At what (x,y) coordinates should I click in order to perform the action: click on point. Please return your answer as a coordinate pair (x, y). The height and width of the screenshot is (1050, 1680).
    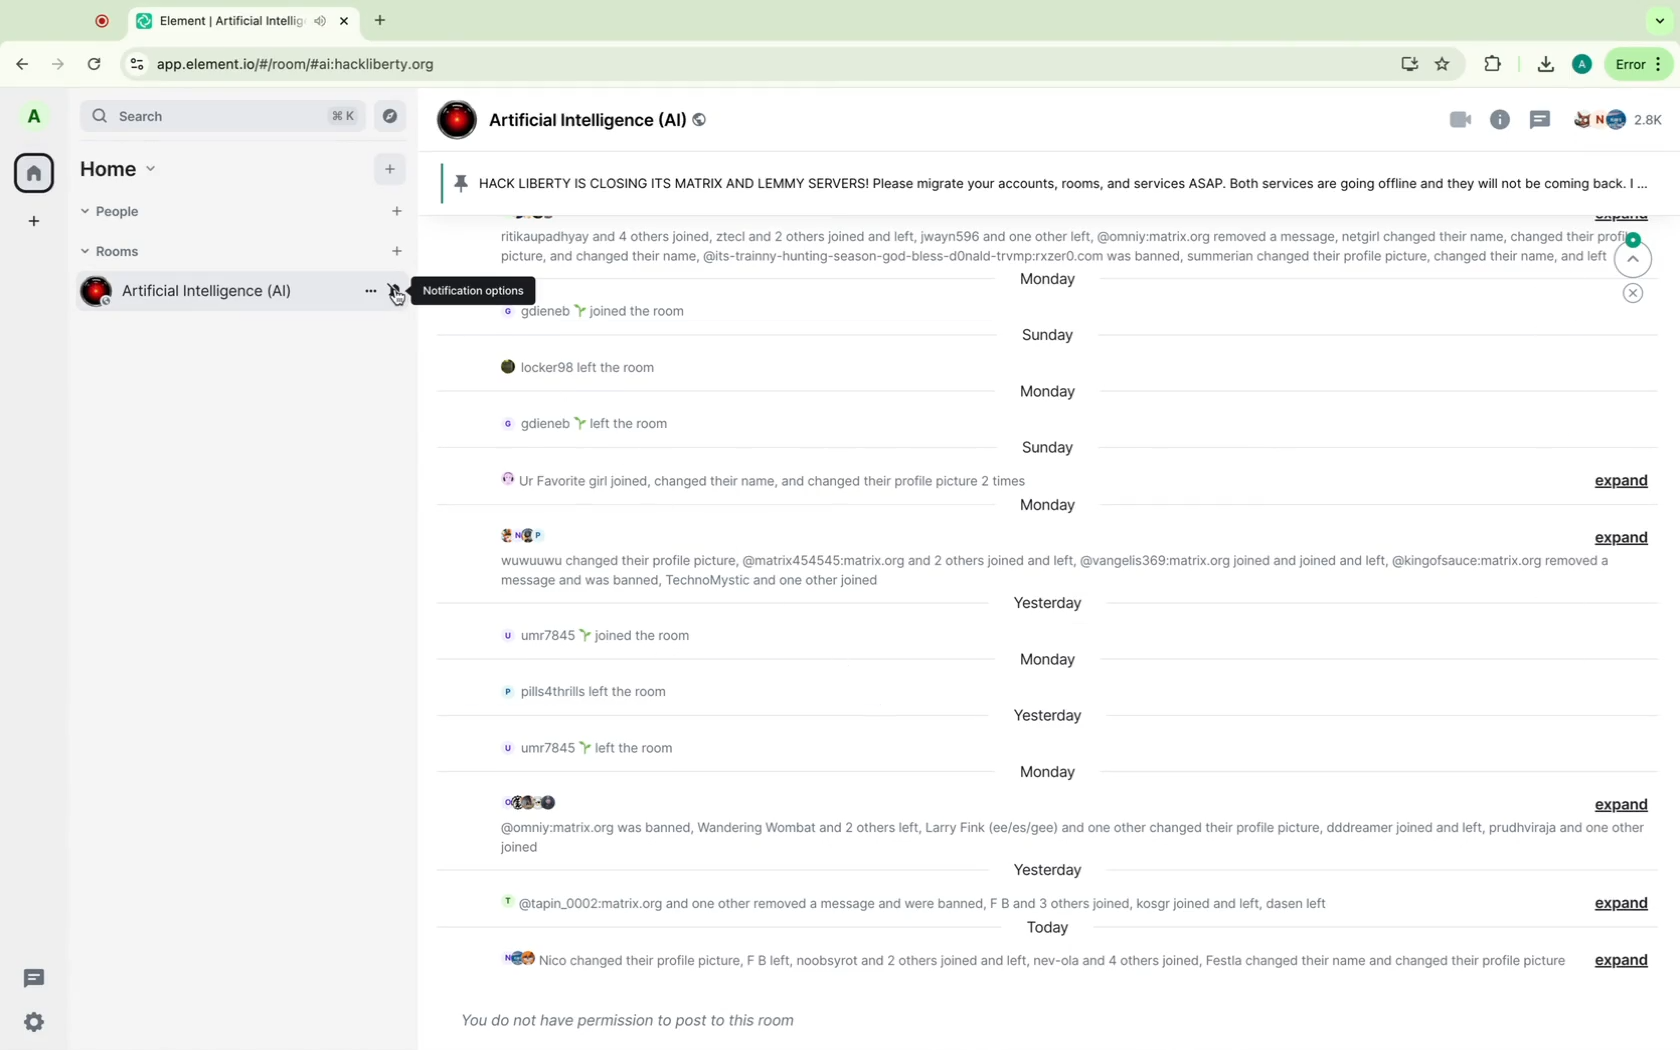
    Looking at the image, I should click on (102, 19).